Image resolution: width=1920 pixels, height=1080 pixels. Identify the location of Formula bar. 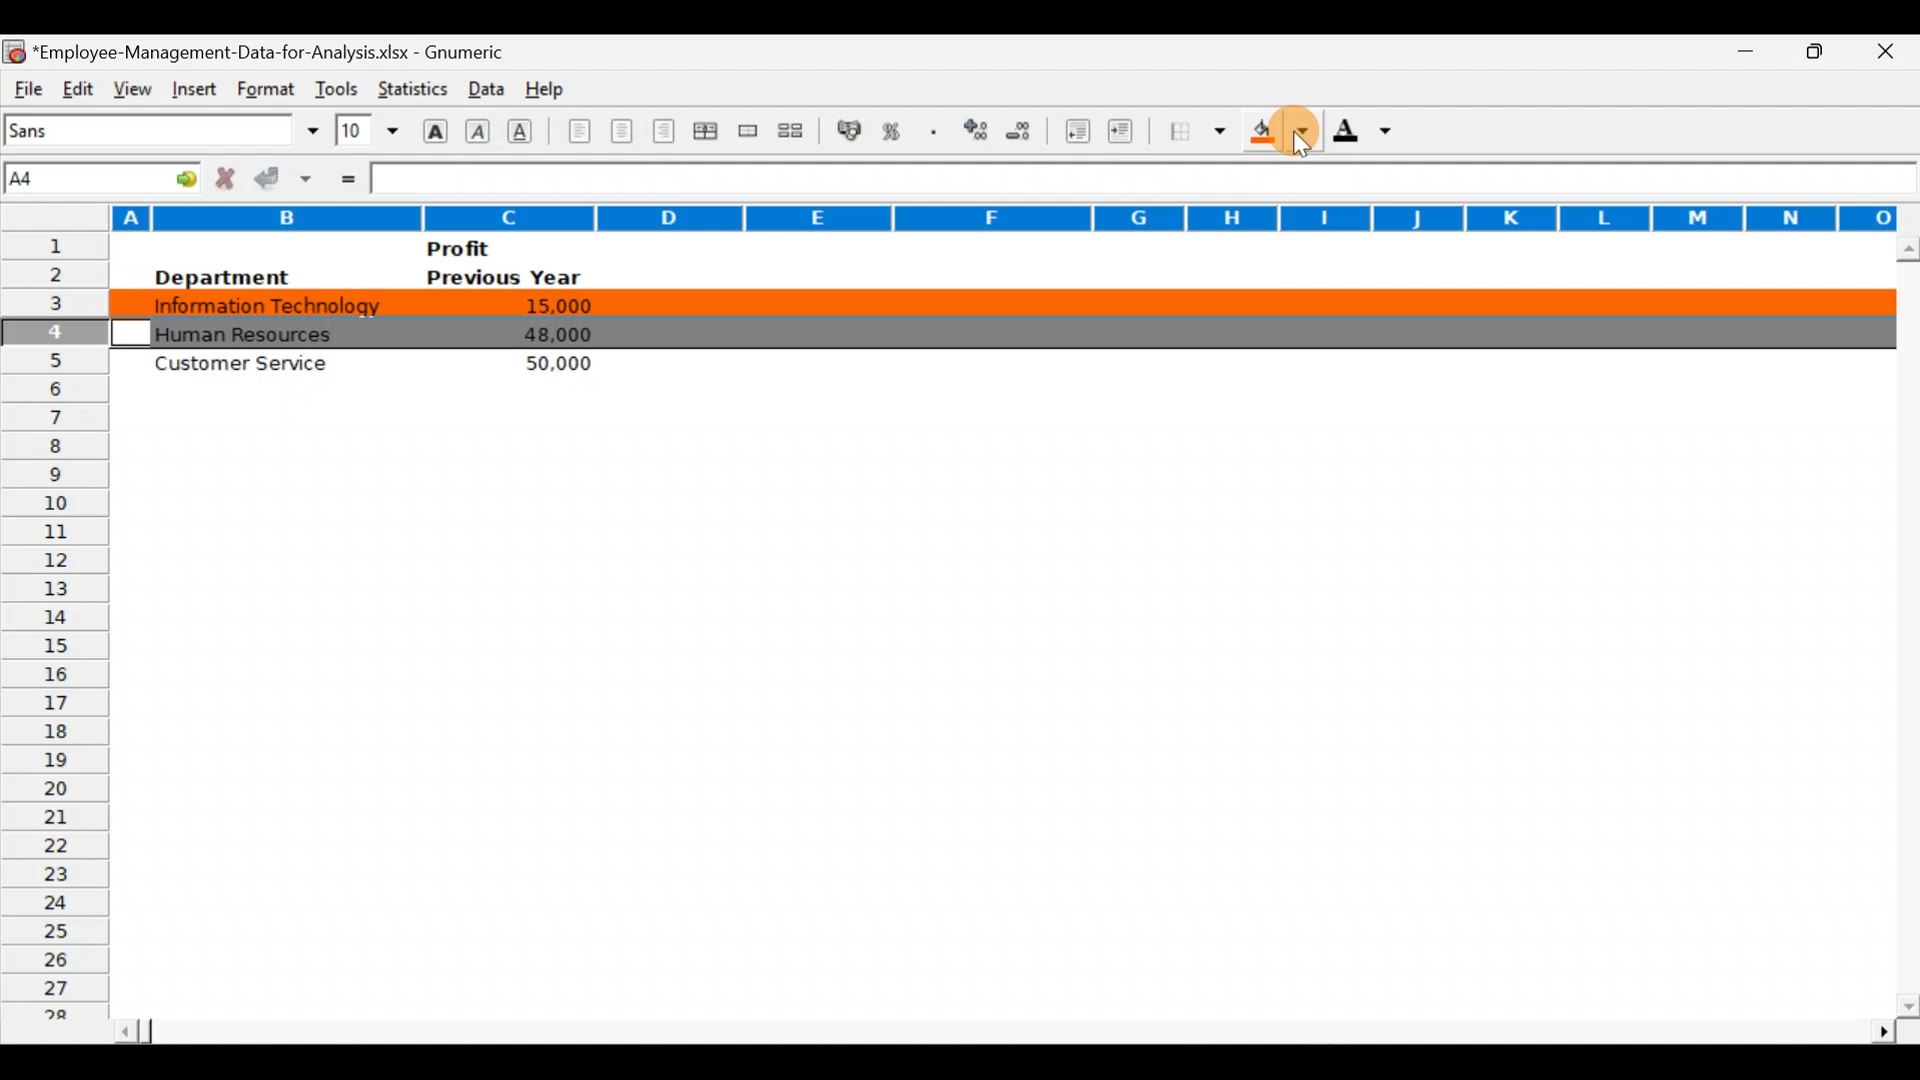
(1144, 180).